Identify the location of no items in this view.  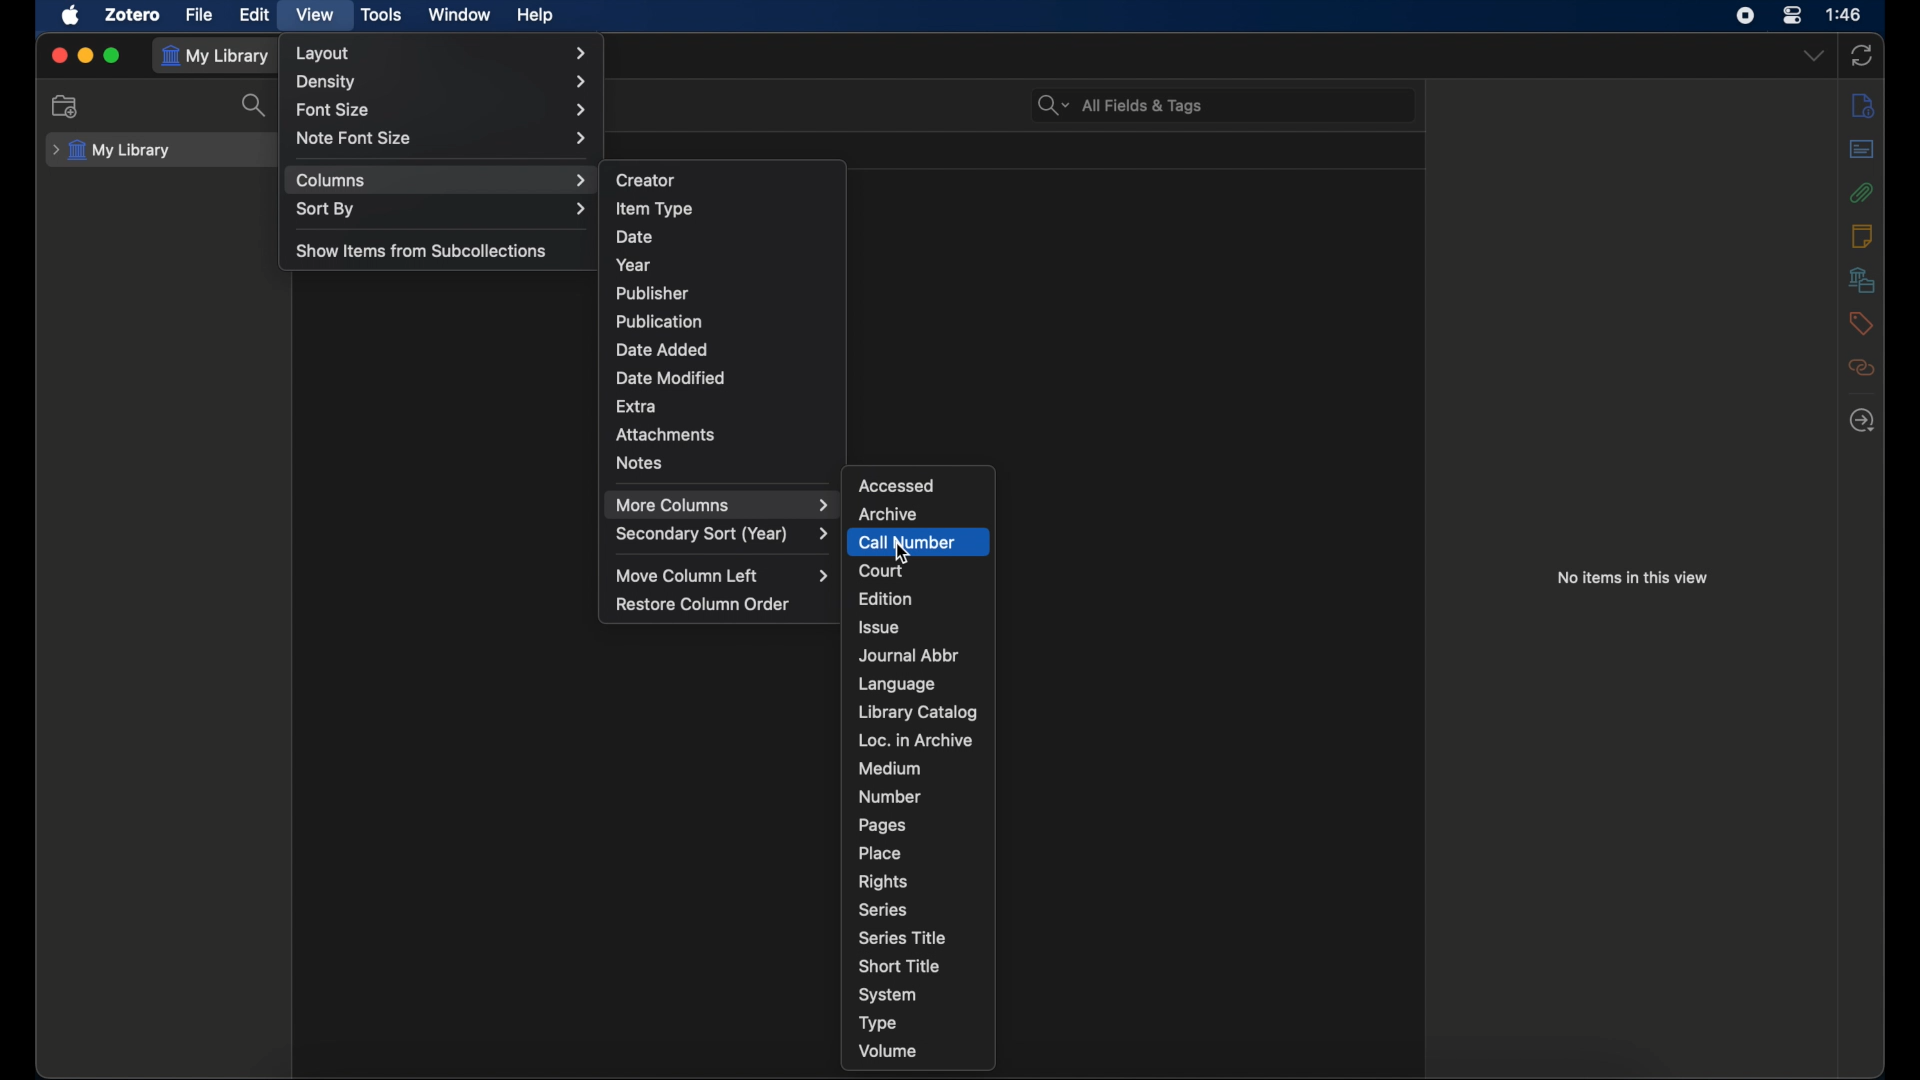
(1632, 577).